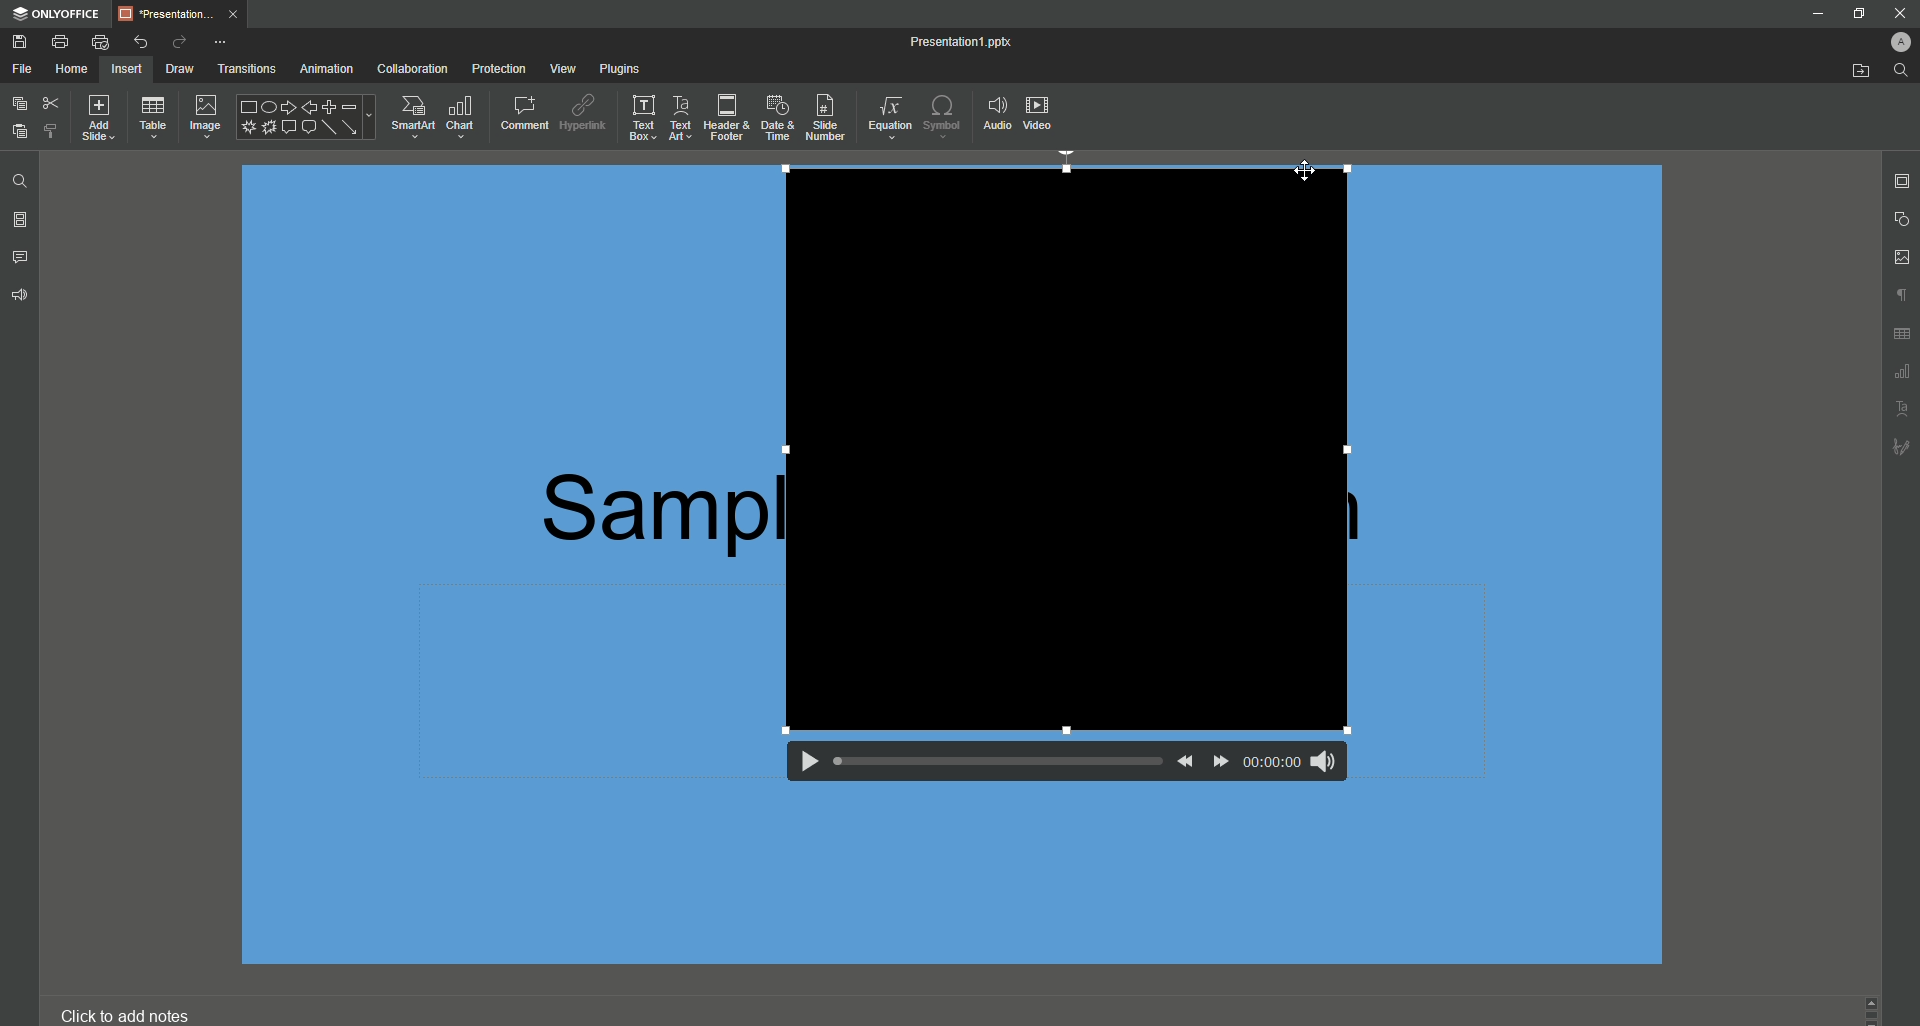  Describe the element at coordinates (1902, 258) in the screenshot. I see `Image Settings` at that location.